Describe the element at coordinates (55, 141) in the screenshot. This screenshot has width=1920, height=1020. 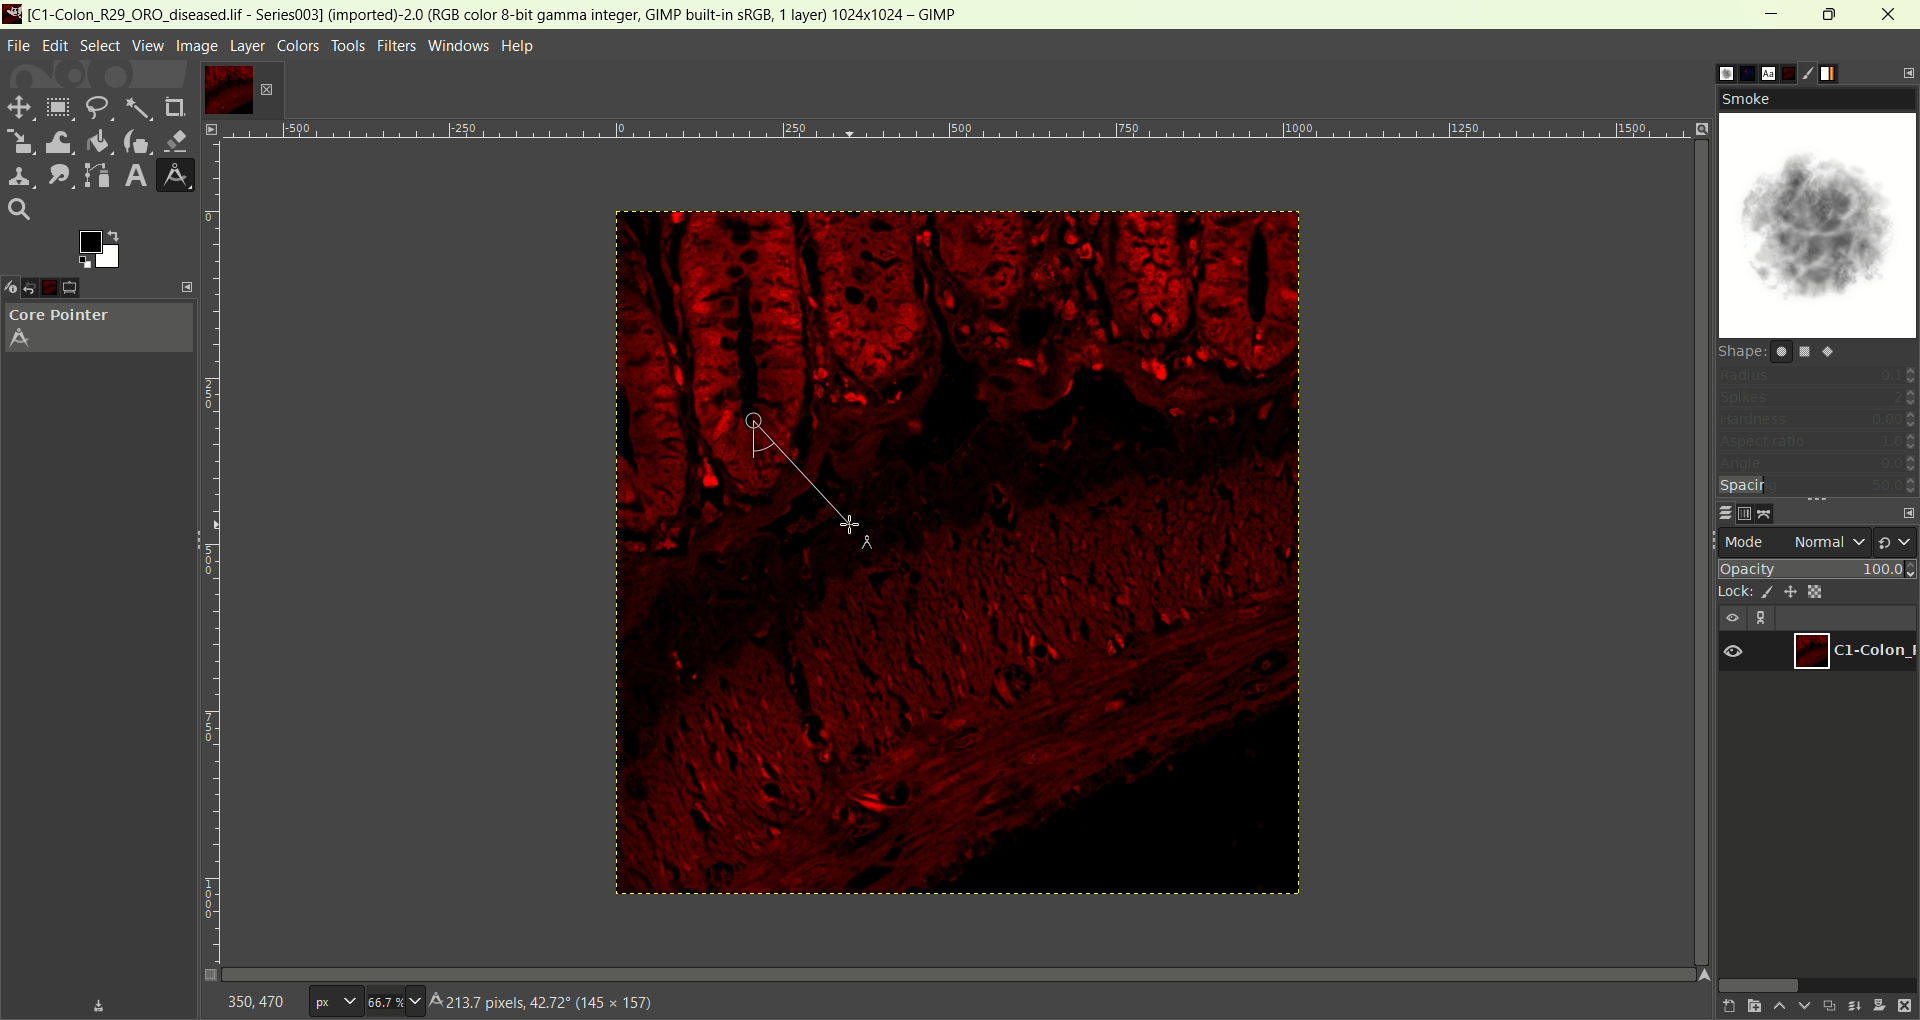
I see `wrap transform` at that location.